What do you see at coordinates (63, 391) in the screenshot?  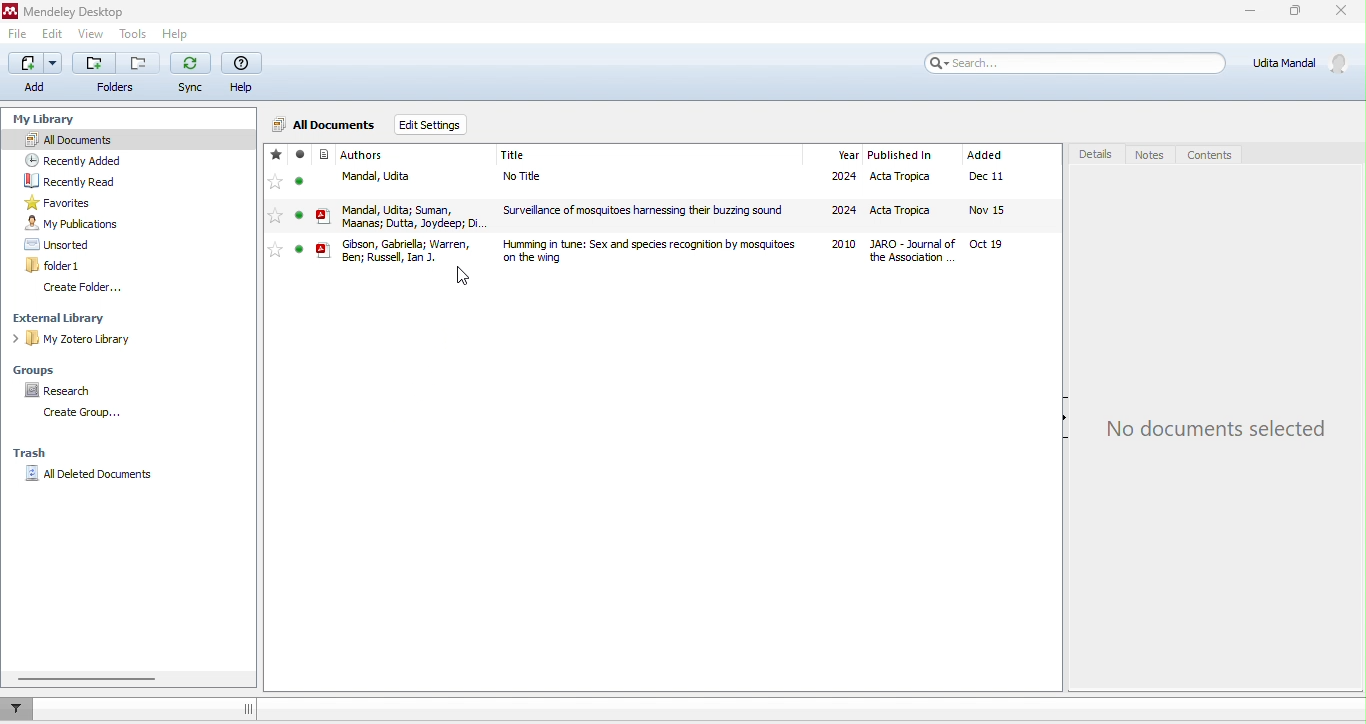 I see `research` at bounding box center [63, 391].